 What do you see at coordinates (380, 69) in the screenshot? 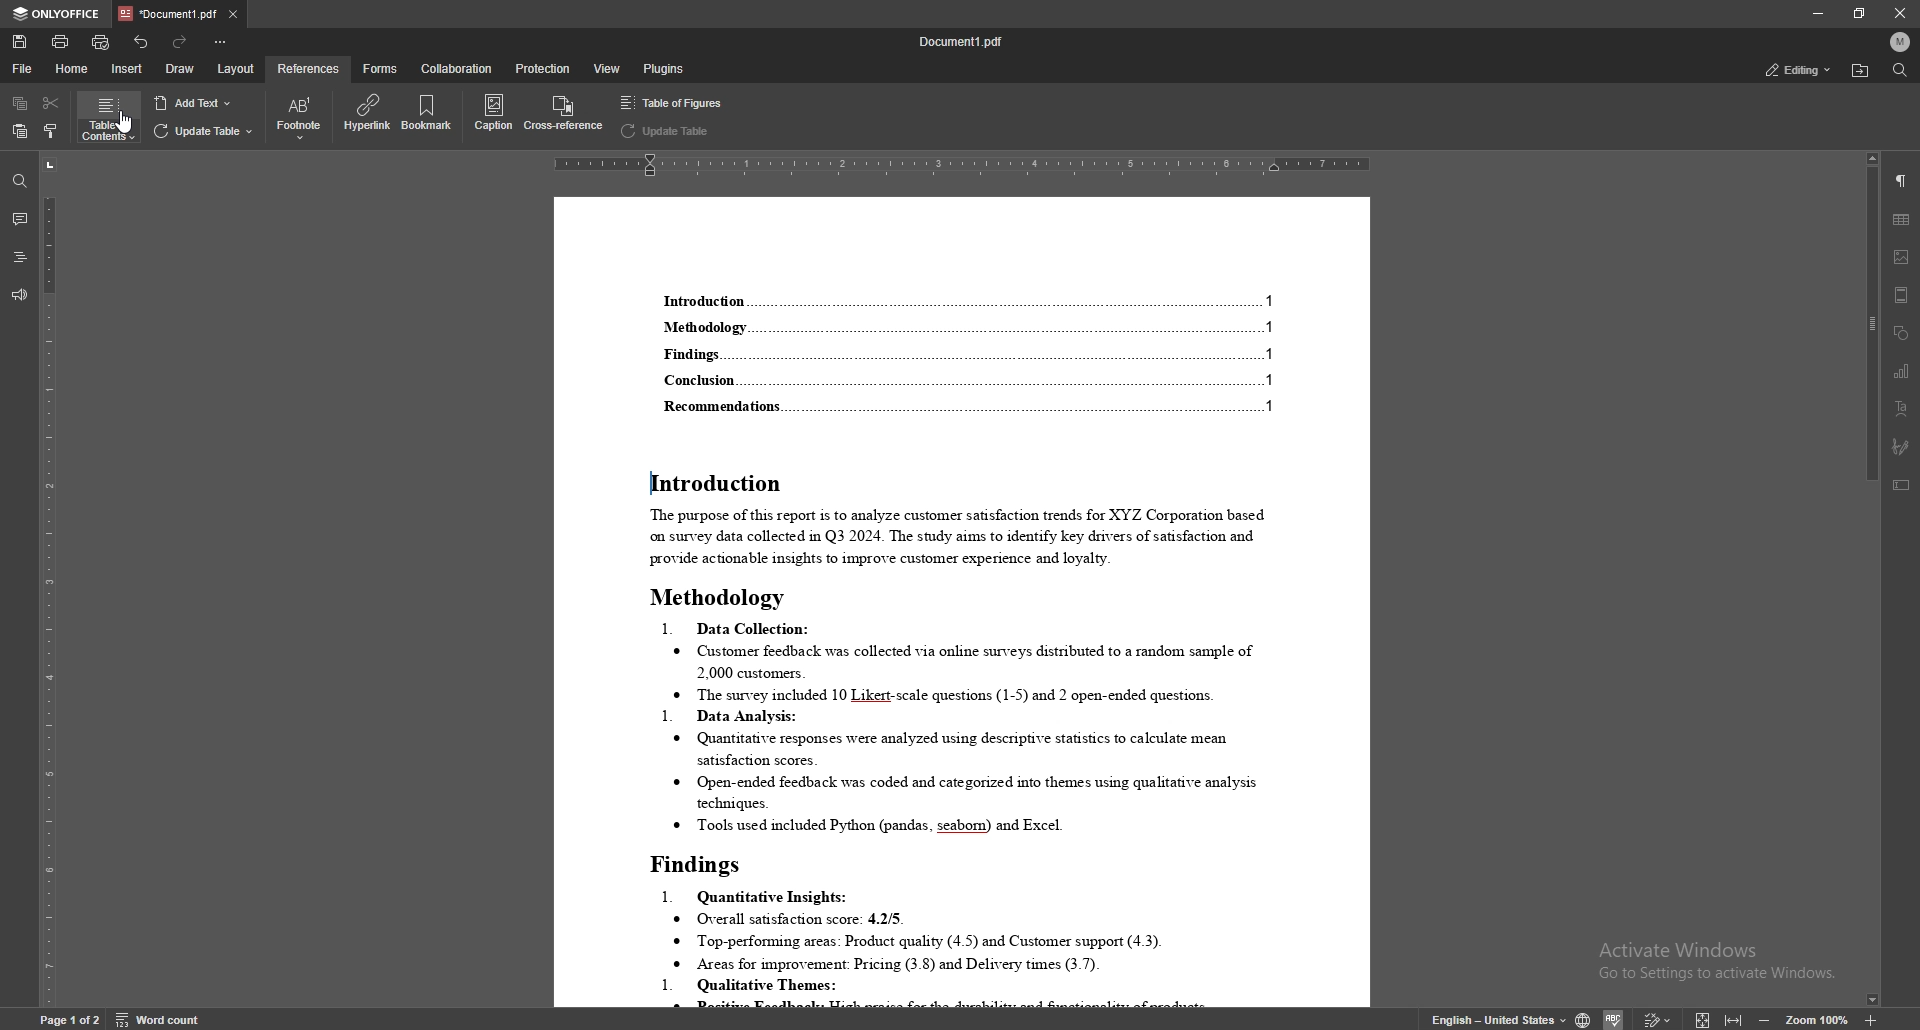
I see `forms` at bounding box center [380, 69].